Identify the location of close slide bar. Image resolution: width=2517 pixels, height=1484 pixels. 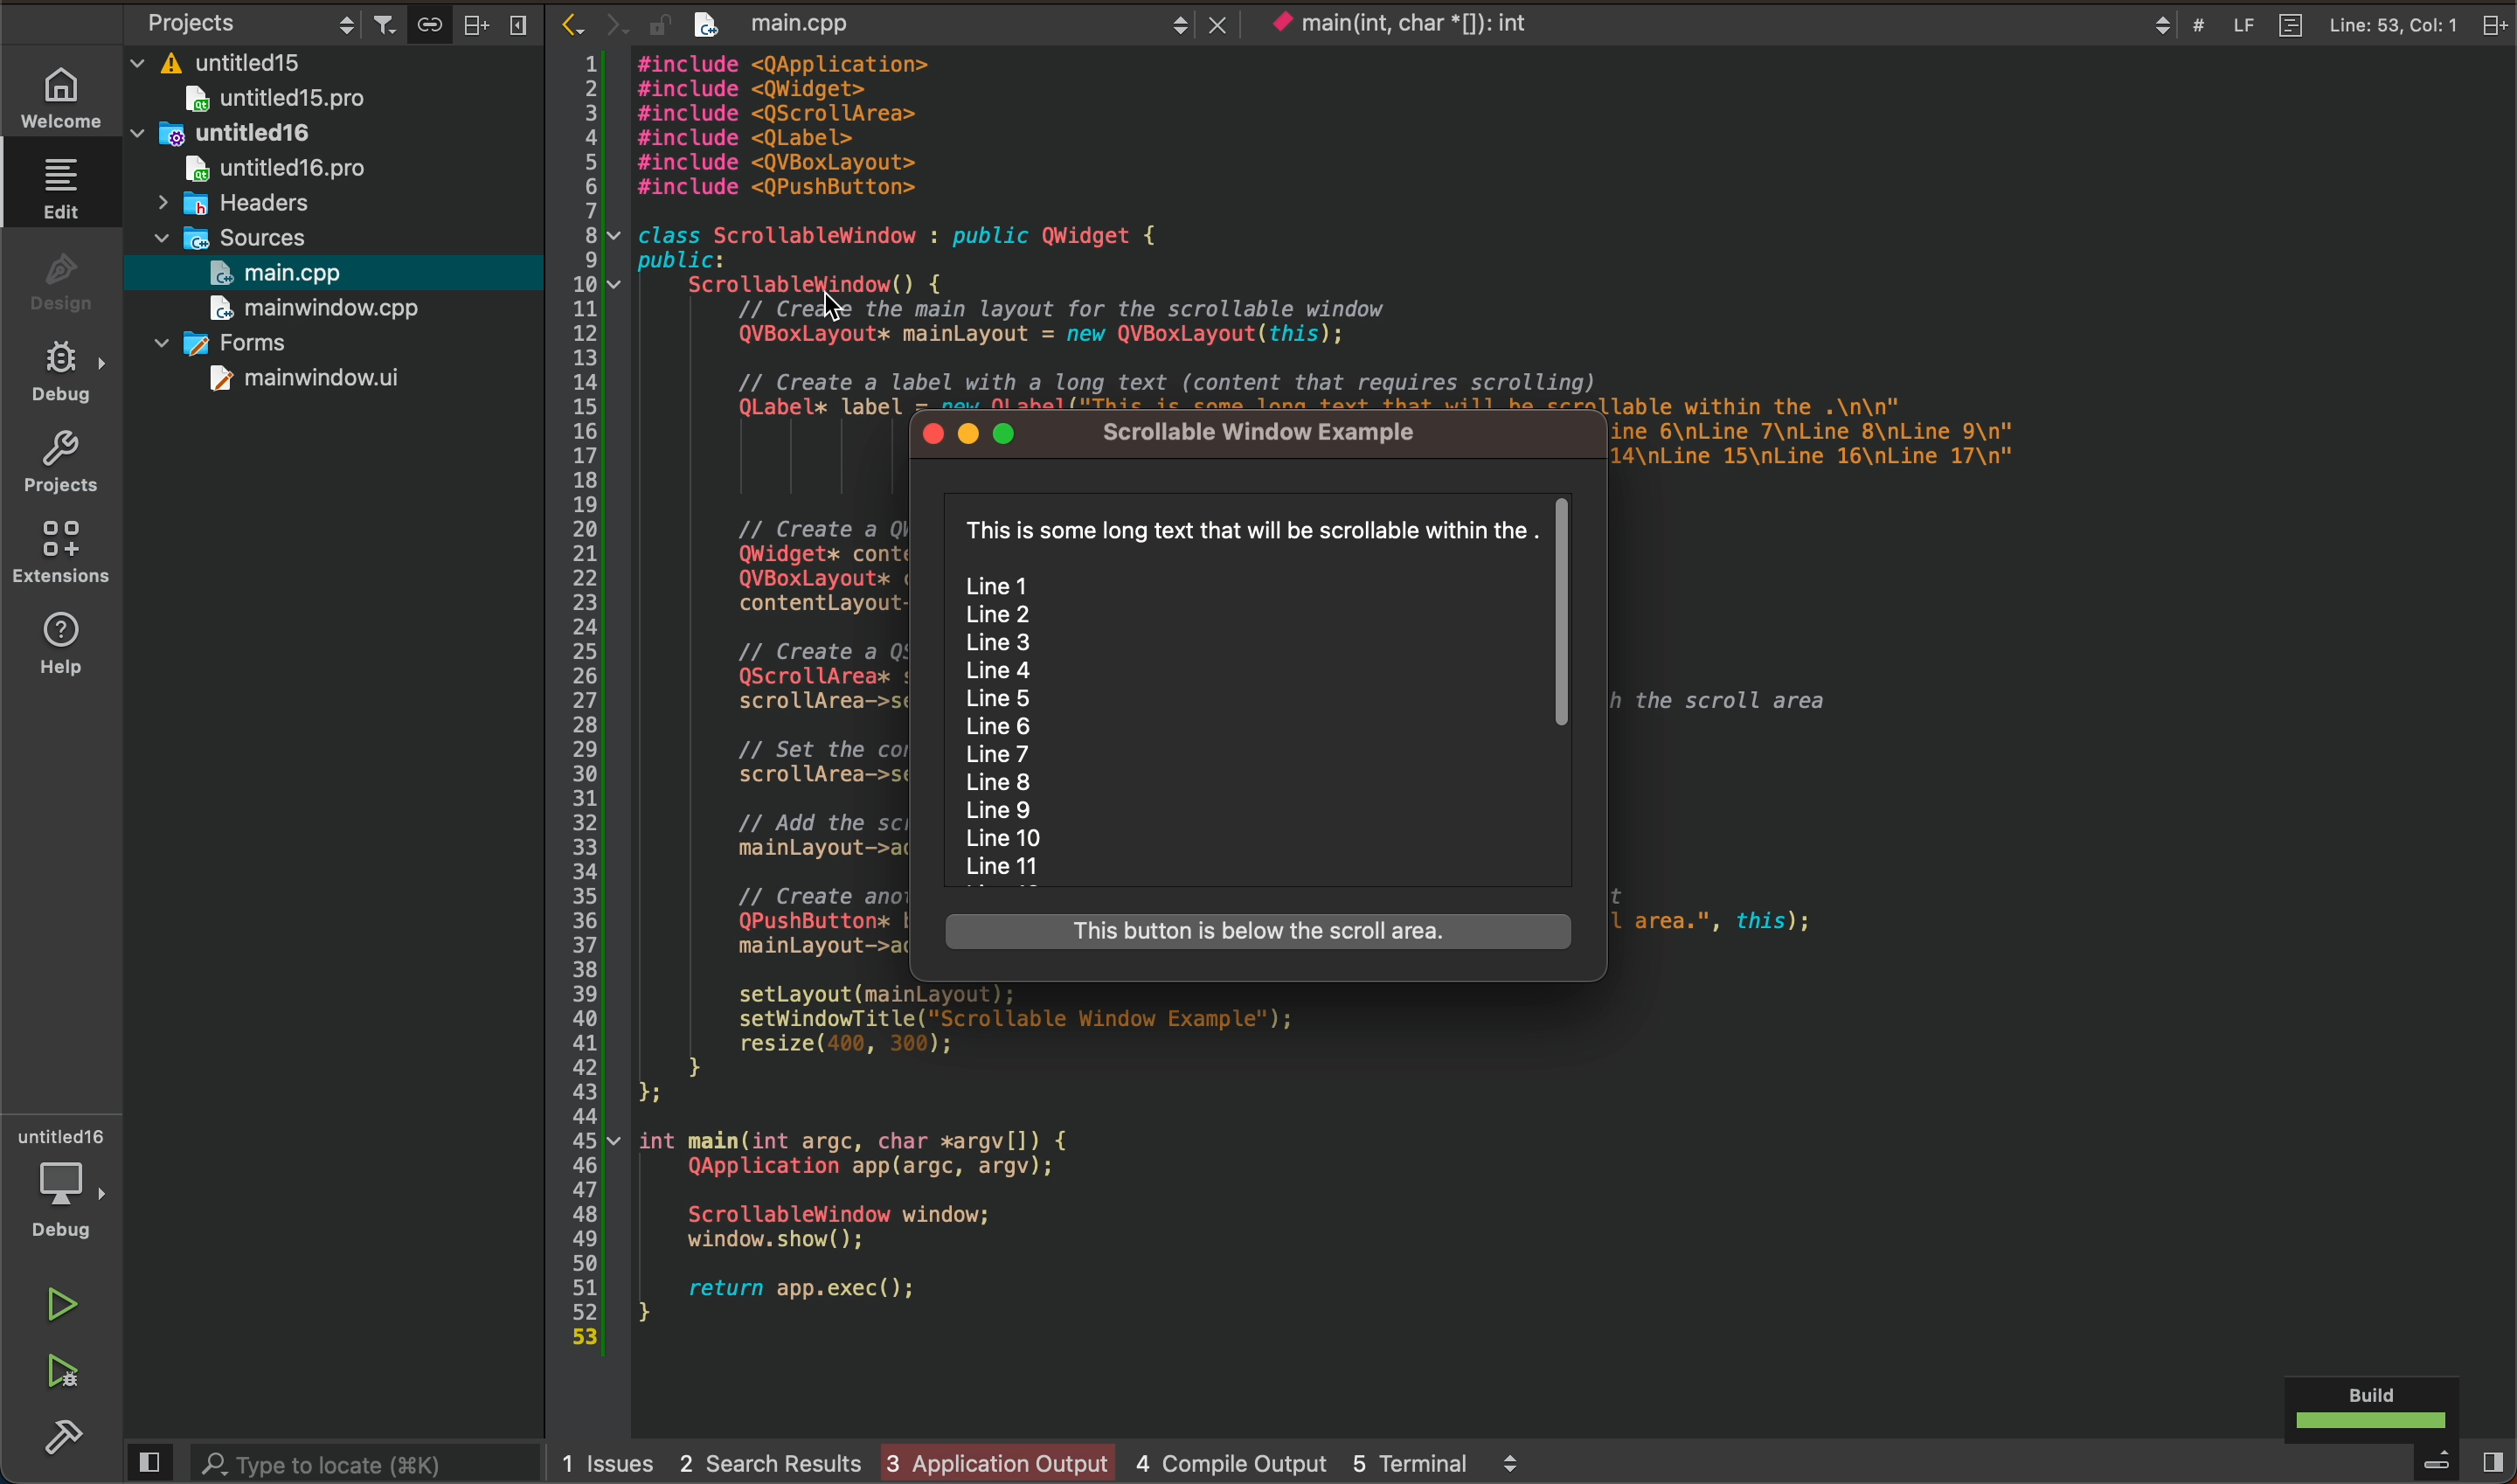
(153, 1460).